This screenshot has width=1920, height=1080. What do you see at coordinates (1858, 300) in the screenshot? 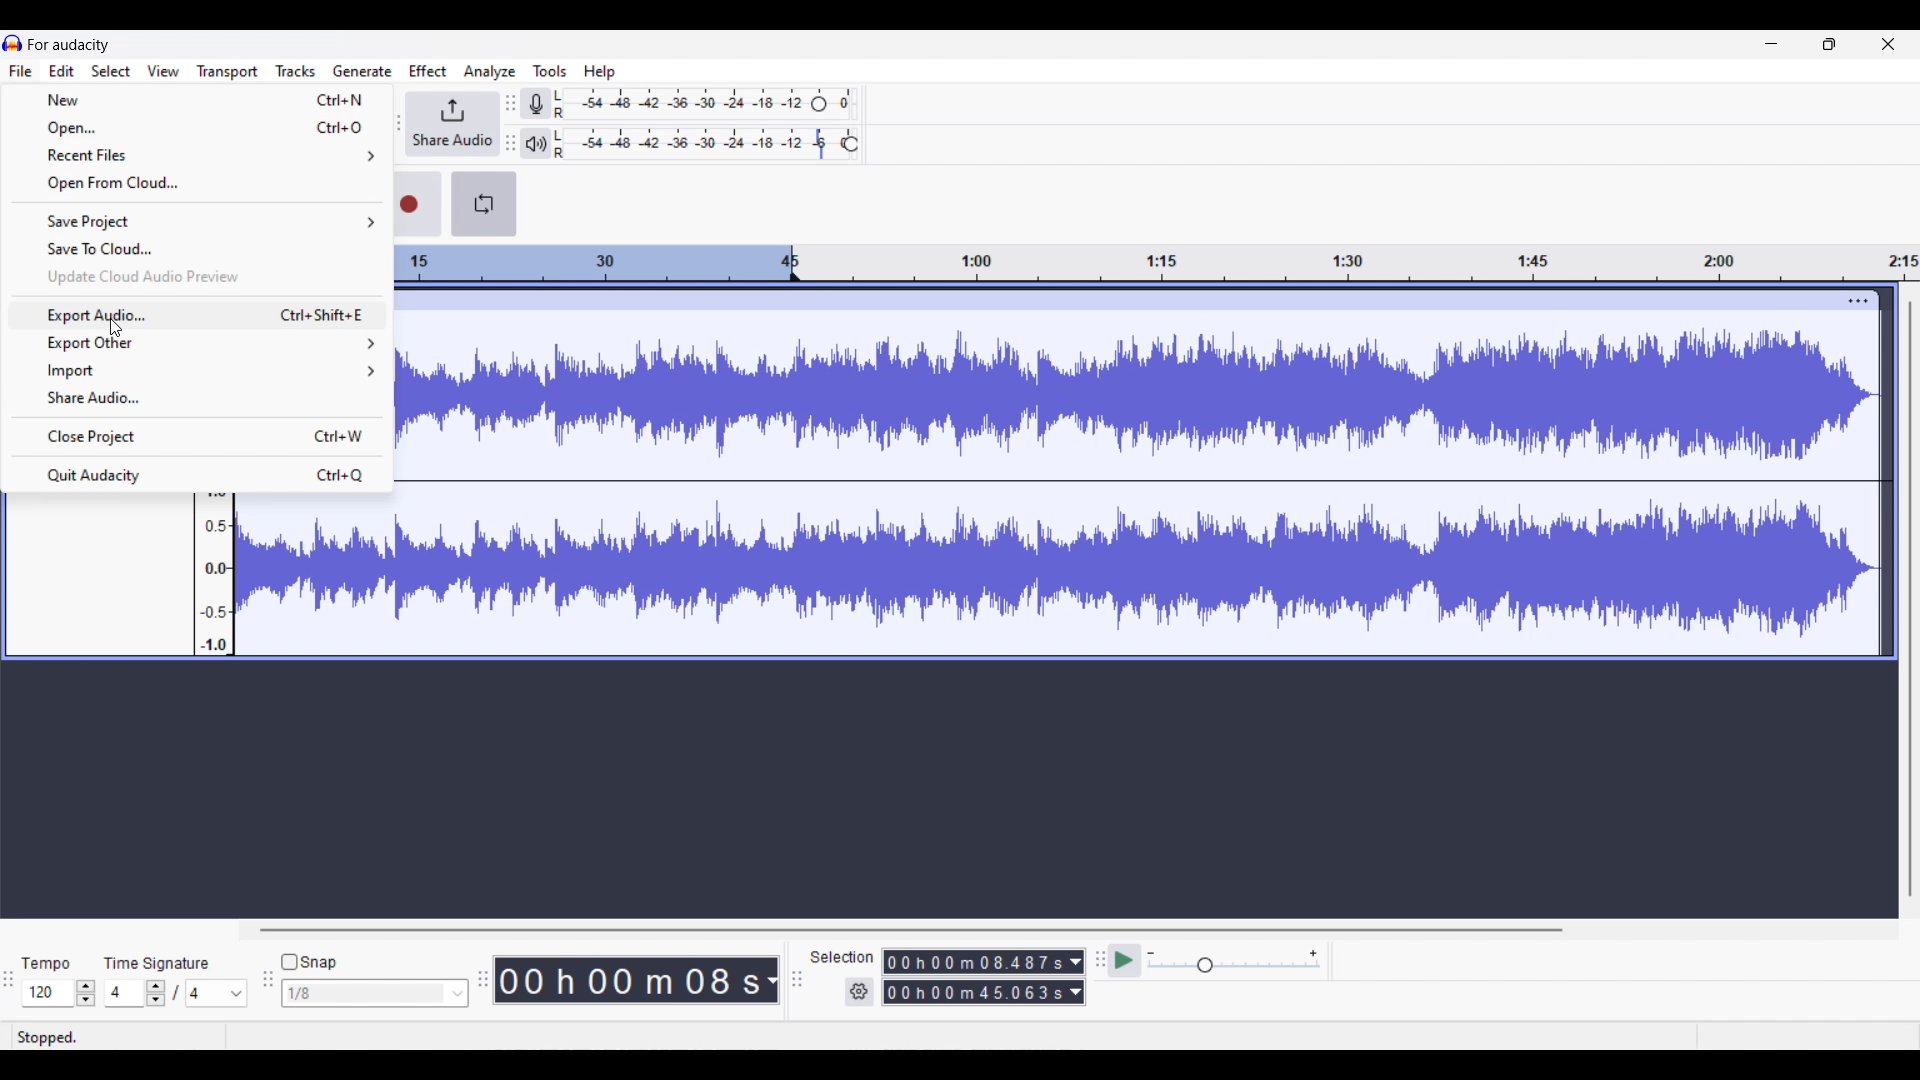
I see `Track settings` at bounding box center [1858, 300].